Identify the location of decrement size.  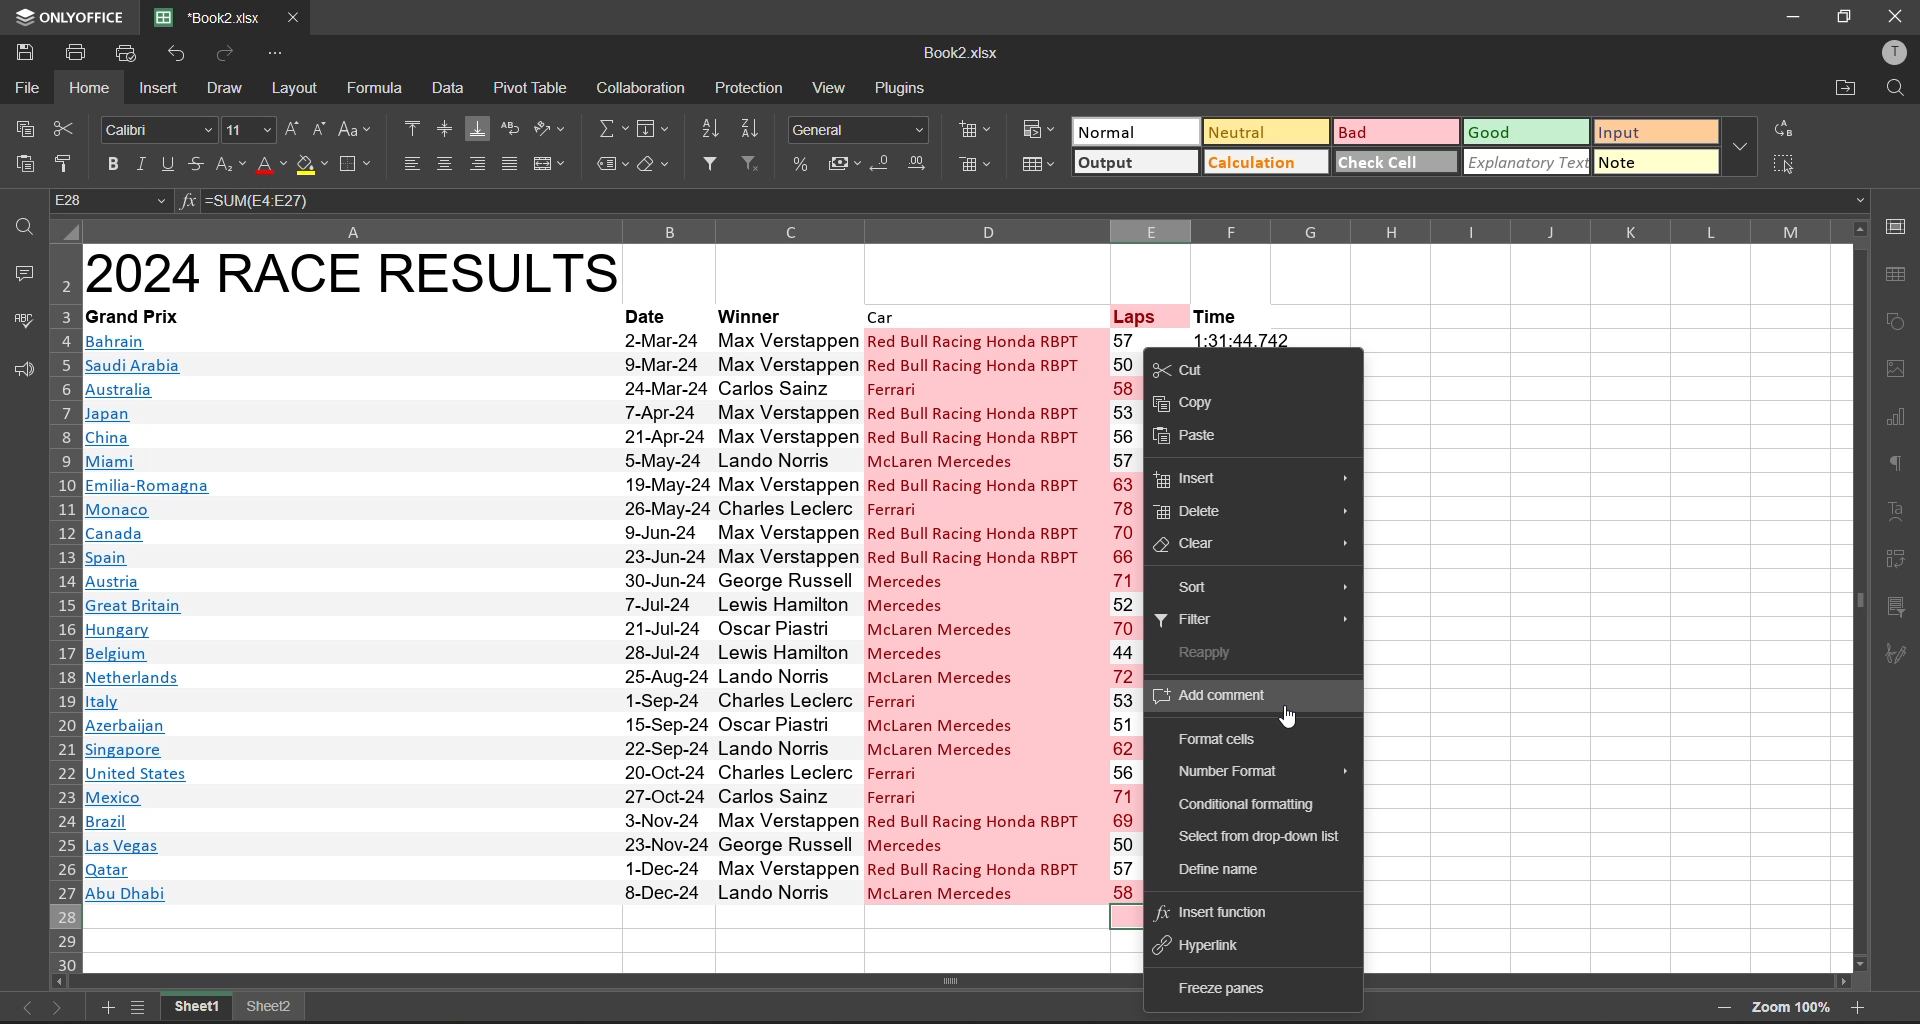
(316, 130).